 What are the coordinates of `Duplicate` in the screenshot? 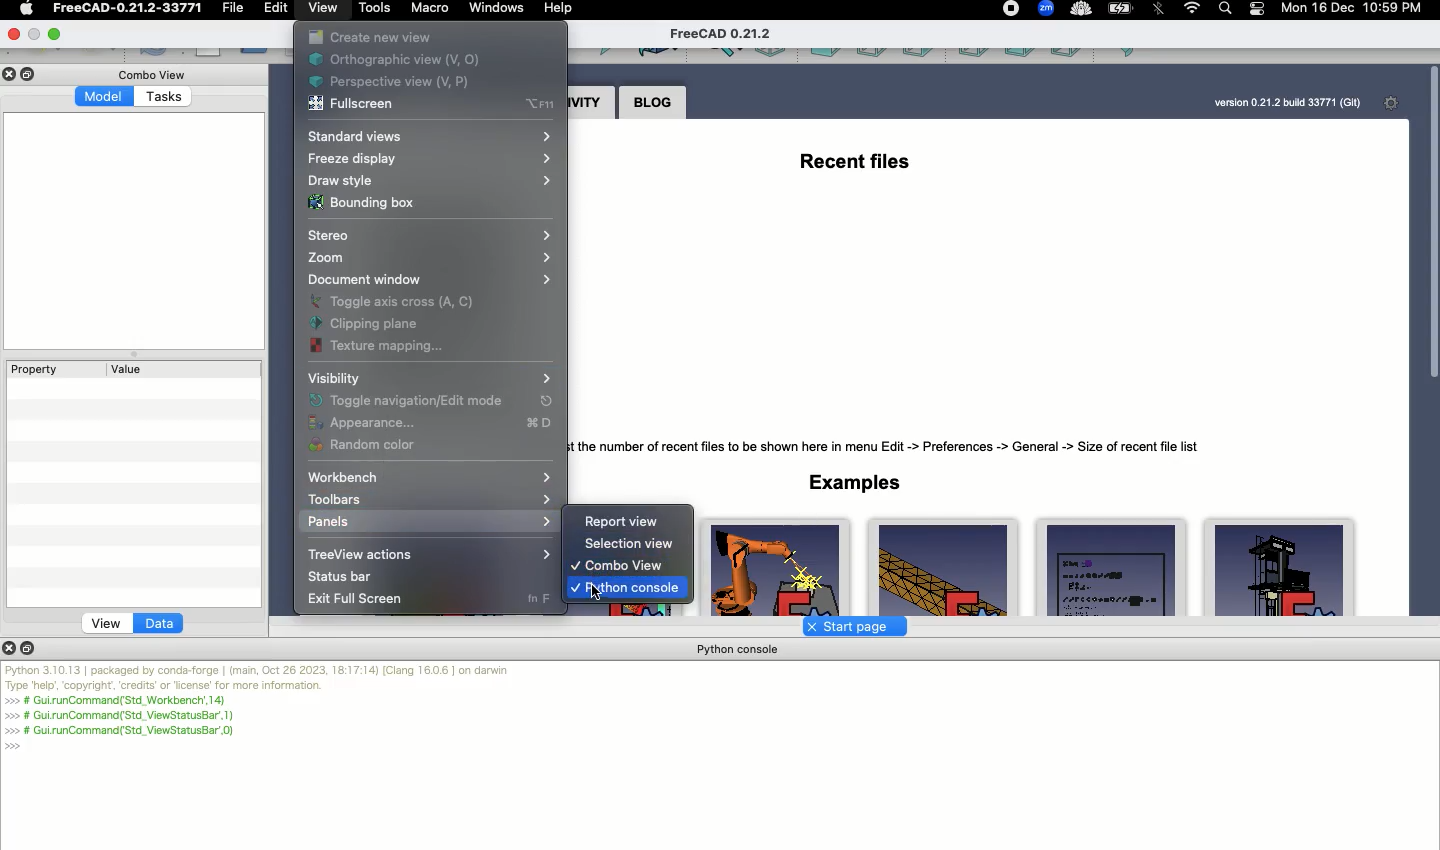 It's located at (31, 75).